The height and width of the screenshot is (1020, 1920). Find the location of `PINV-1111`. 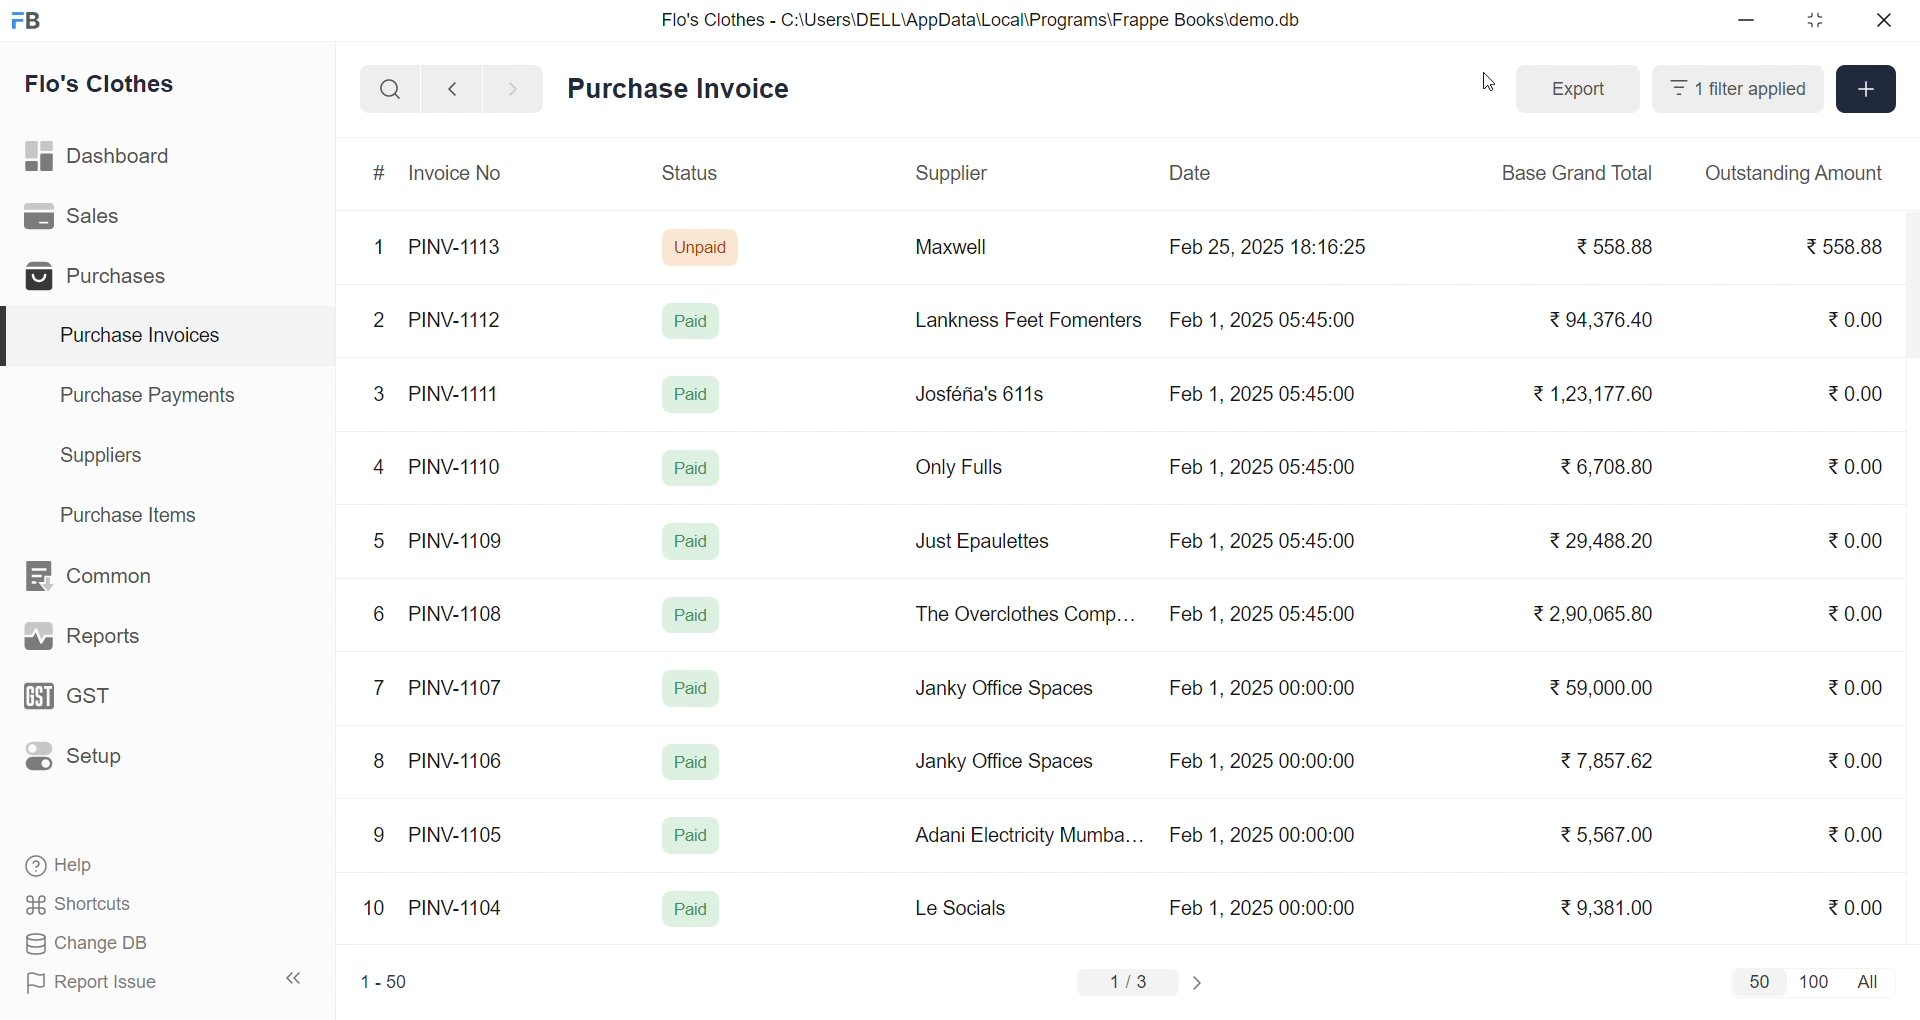

PINV-1111 is located at coordinates (456, 393).